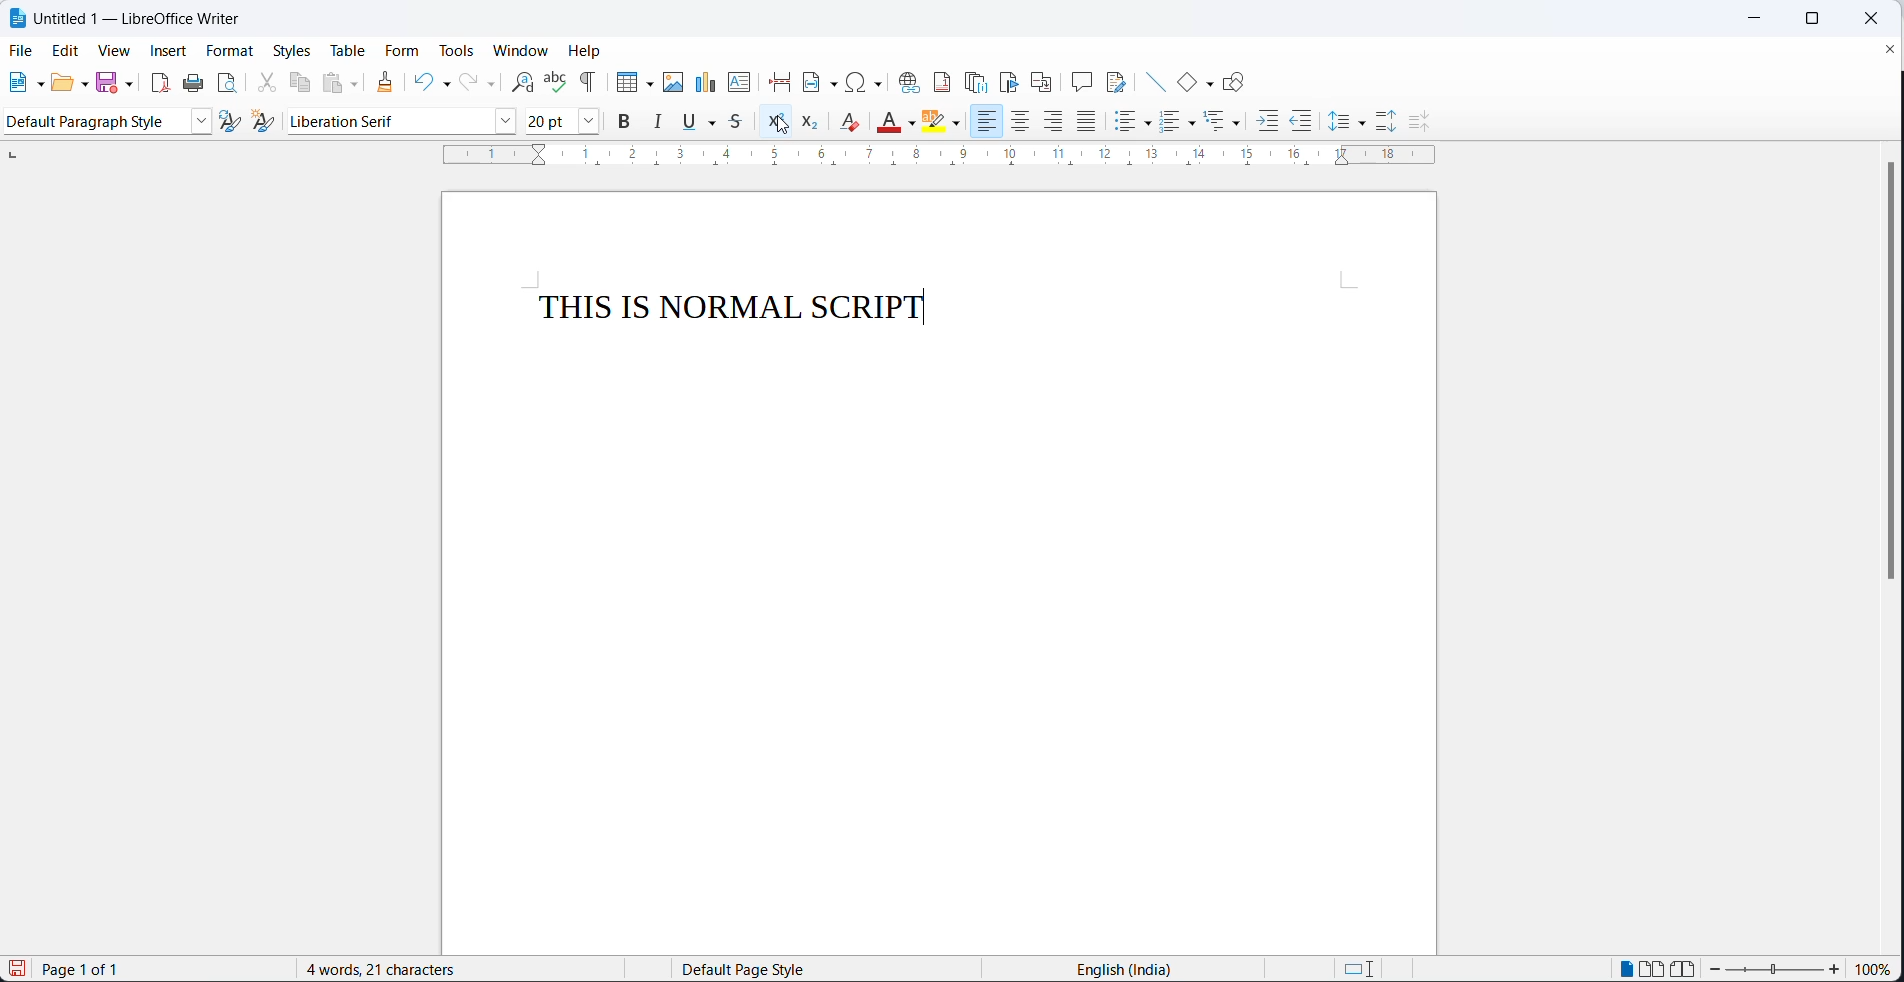 The image size is (1904, 982). What do you see at coordinates (17, 19) in the screenshot?
I see `libreoffice logo` at bounding box center [17, 19].